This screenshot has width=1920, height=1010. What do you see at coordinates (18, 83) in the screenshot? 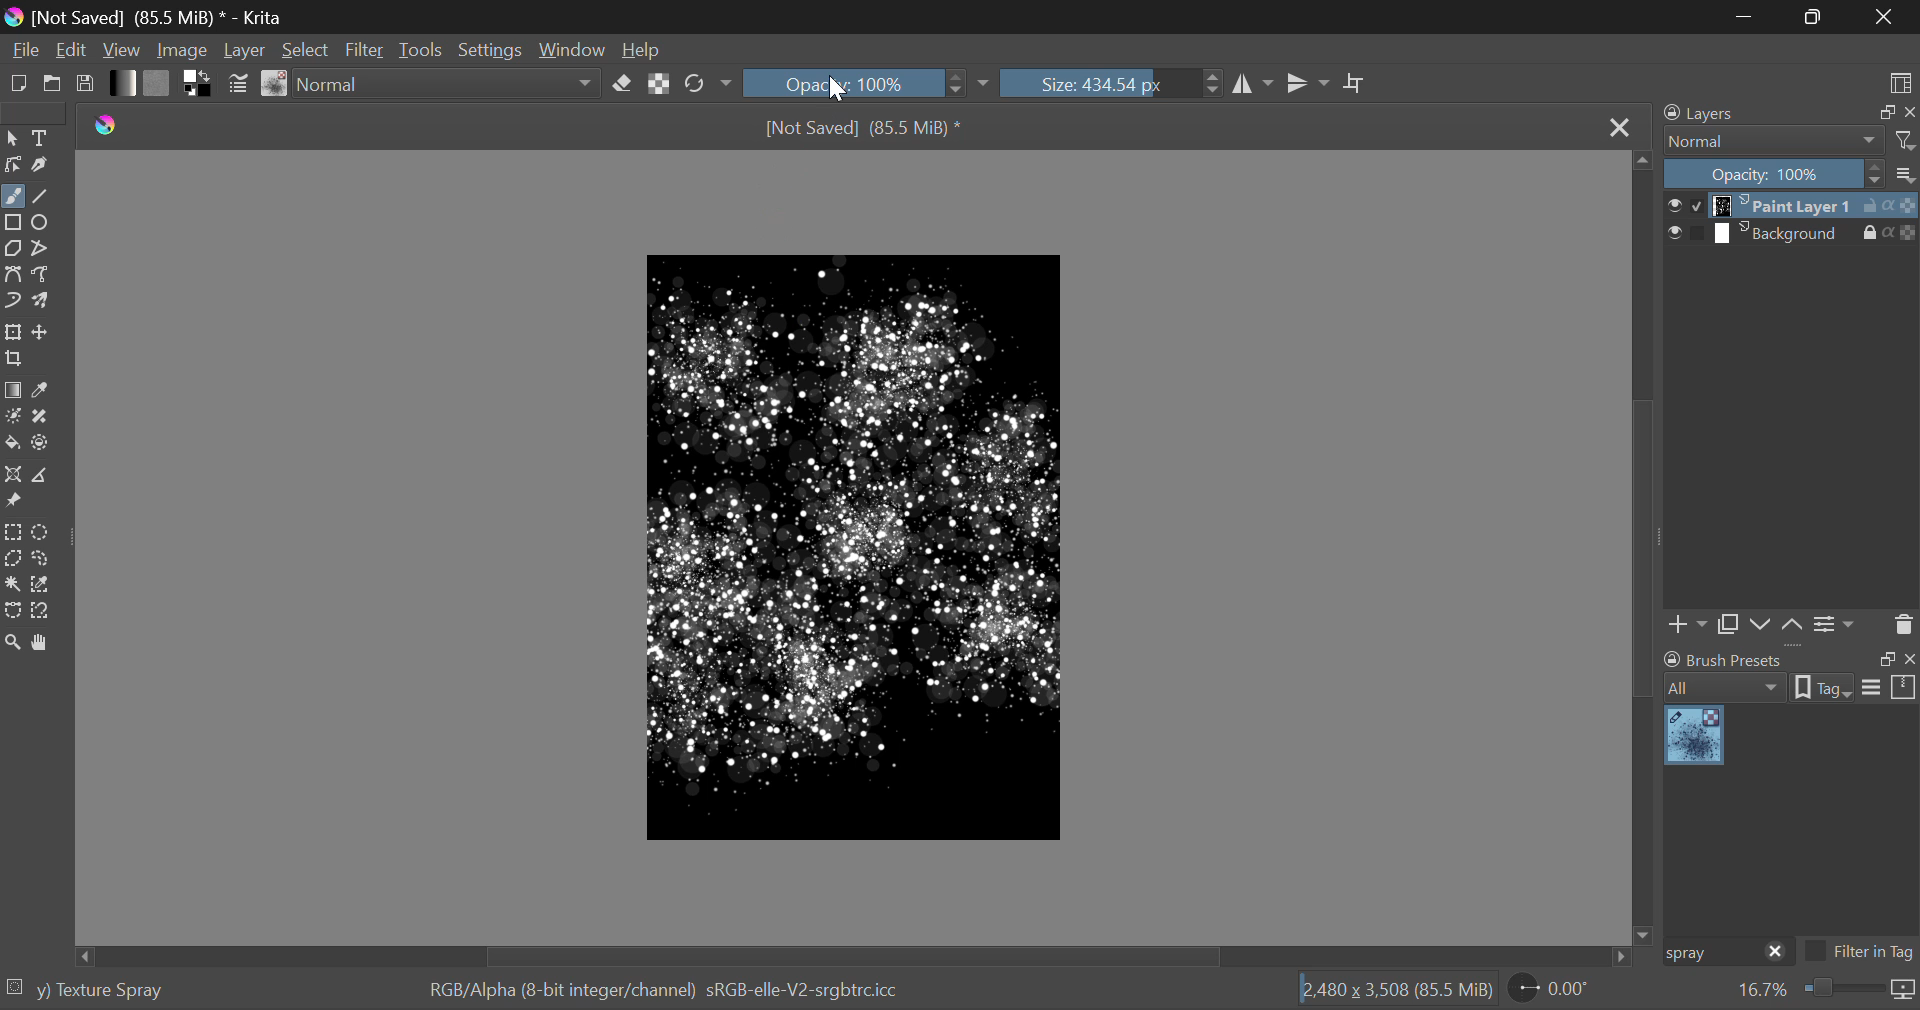
I see `New` at bounding box center [18, 83].